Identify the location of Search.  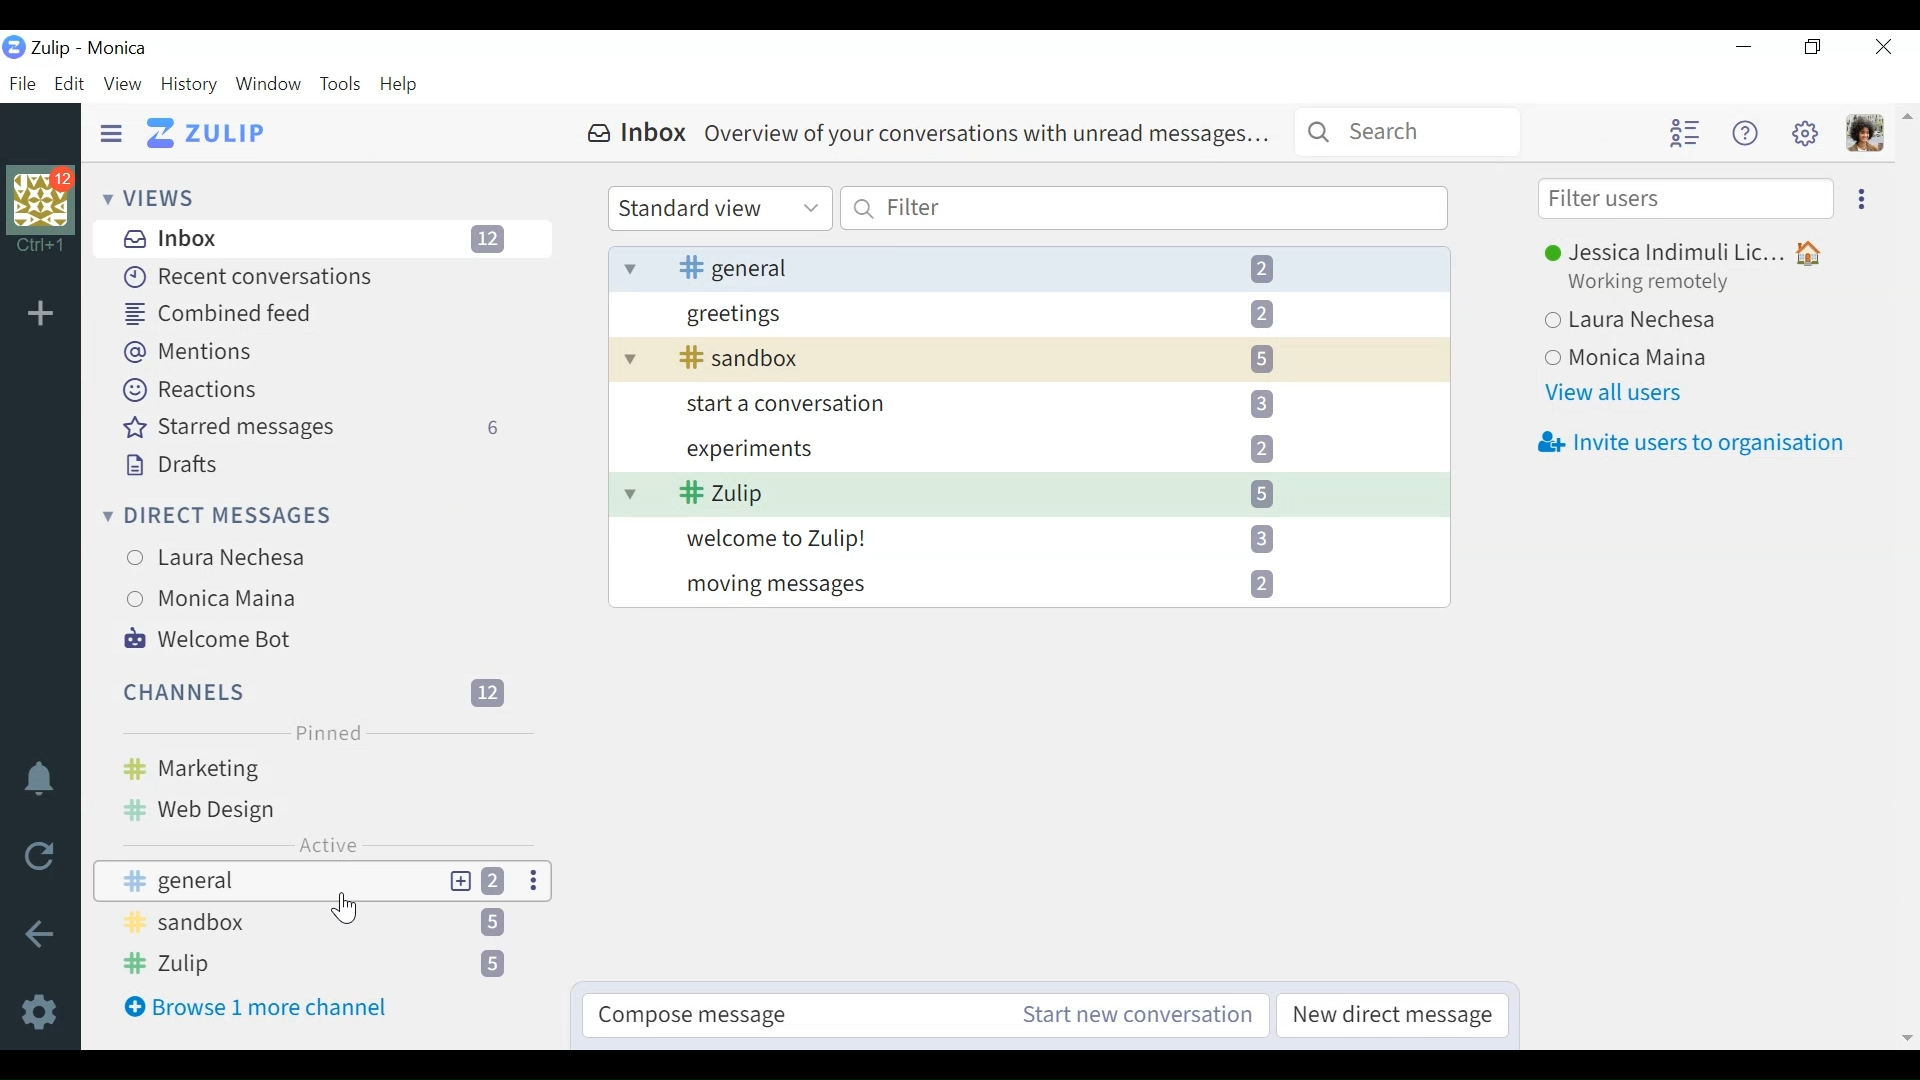
(1408, 130).